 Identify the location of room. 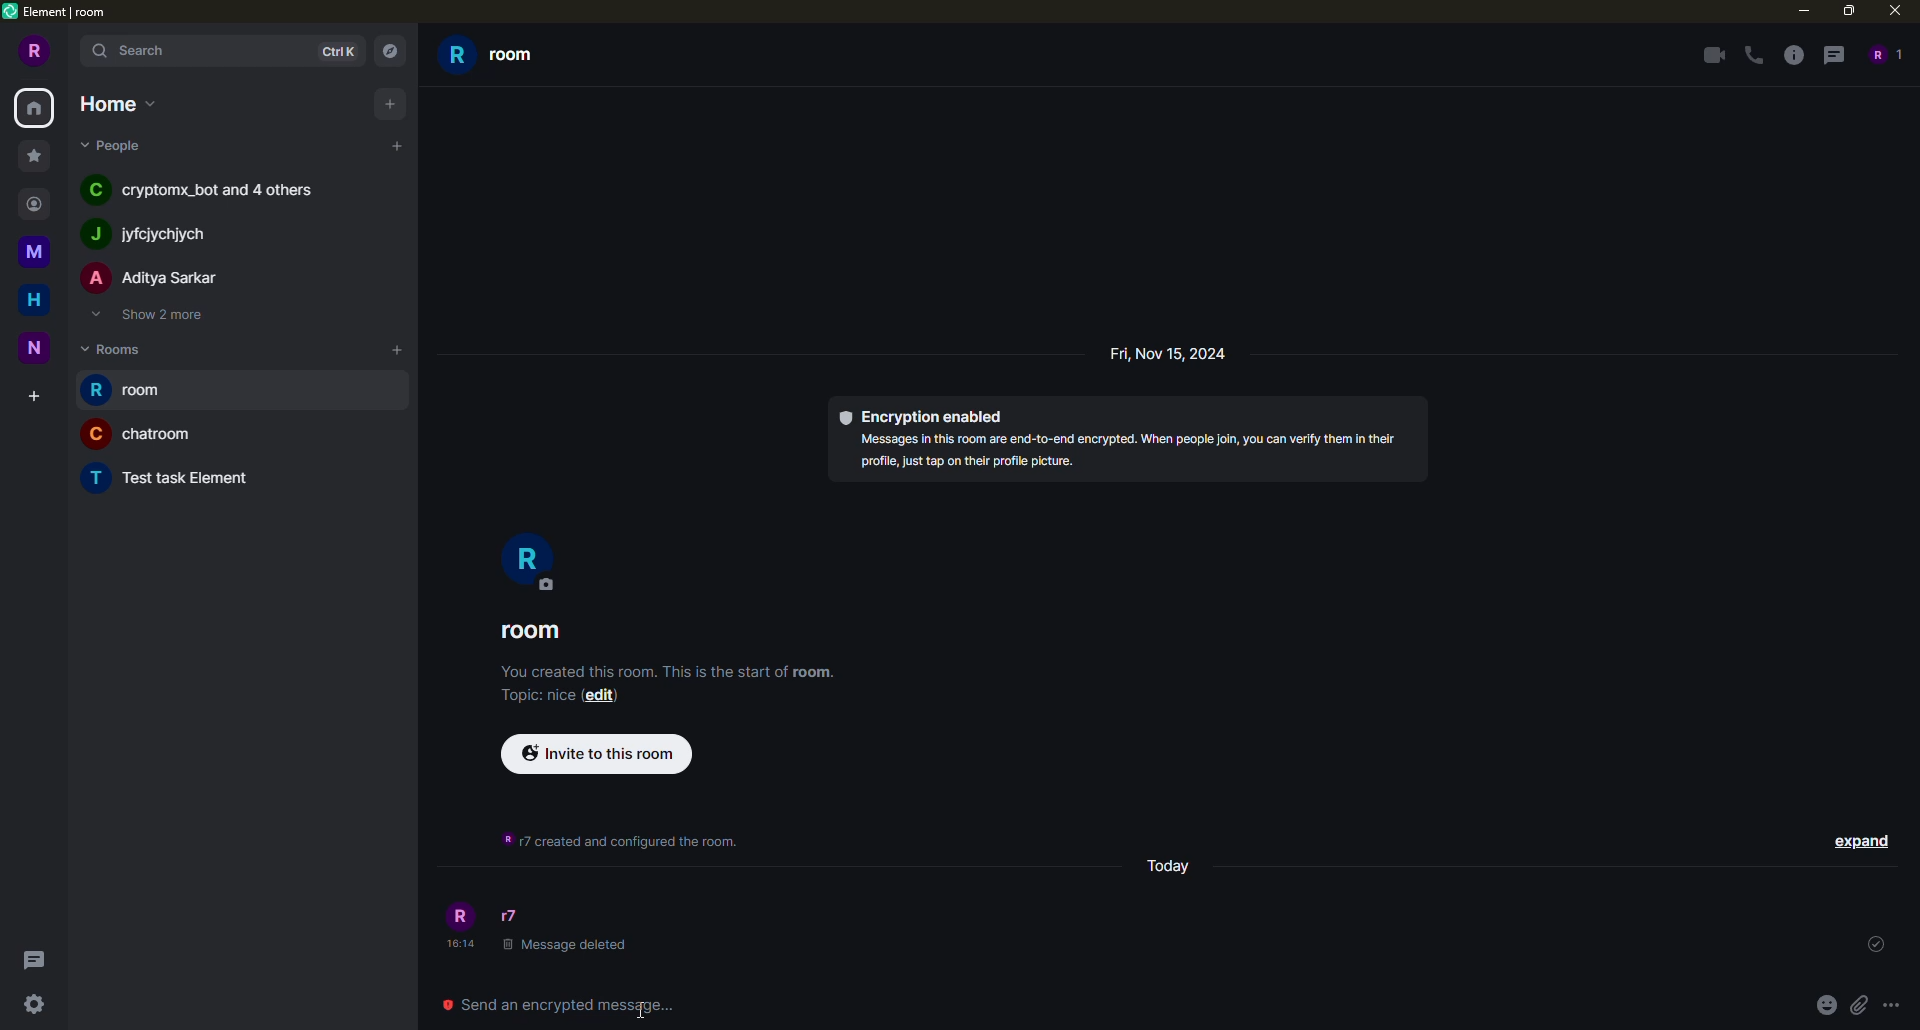
(174, 477).